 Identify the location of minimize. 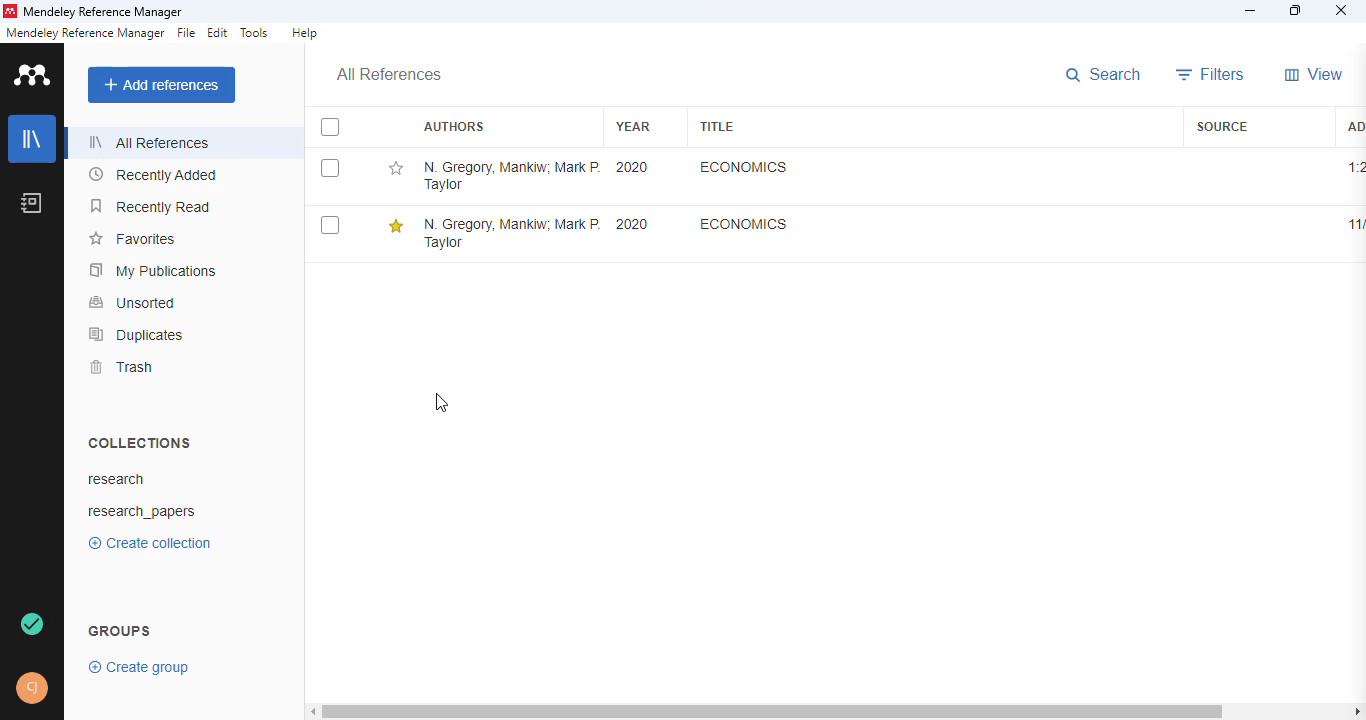
(1251, 12).